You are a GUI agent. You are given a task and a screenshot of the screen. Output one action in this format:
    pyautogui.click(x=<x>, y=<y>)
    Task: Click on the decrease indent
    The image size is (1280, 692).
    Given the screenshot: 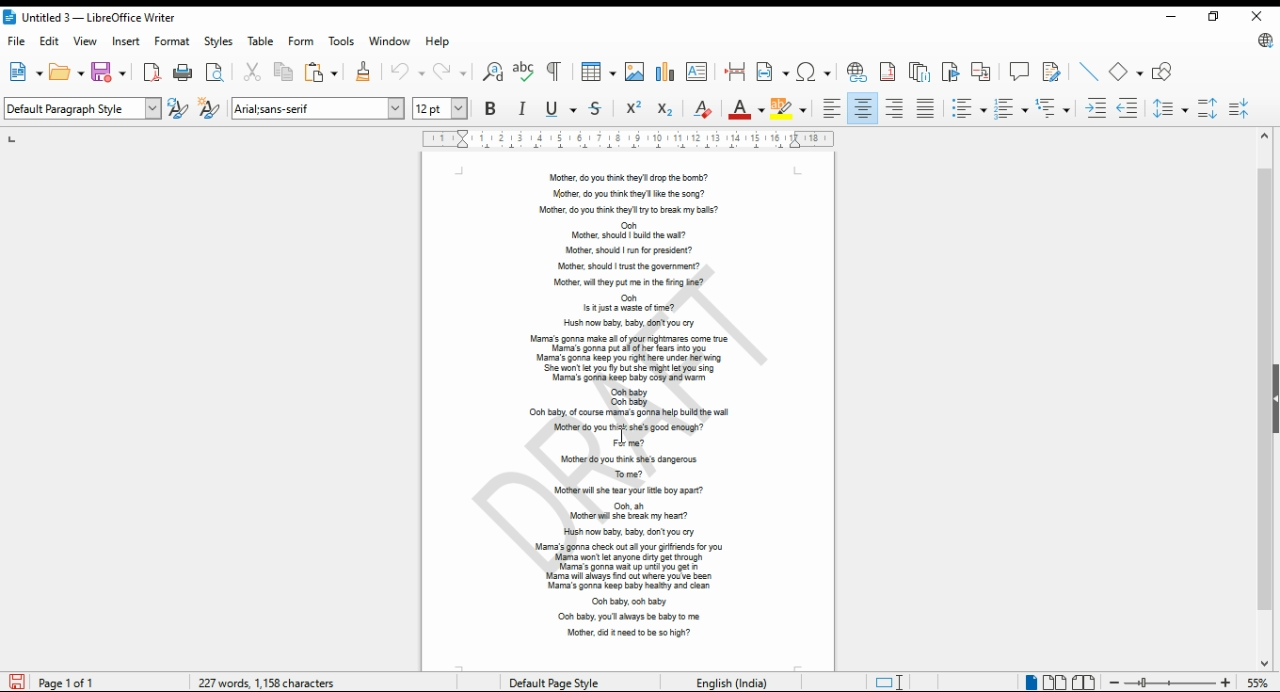 What is the action you would take?
    pyautogui.click(x=1128, y=108)
    